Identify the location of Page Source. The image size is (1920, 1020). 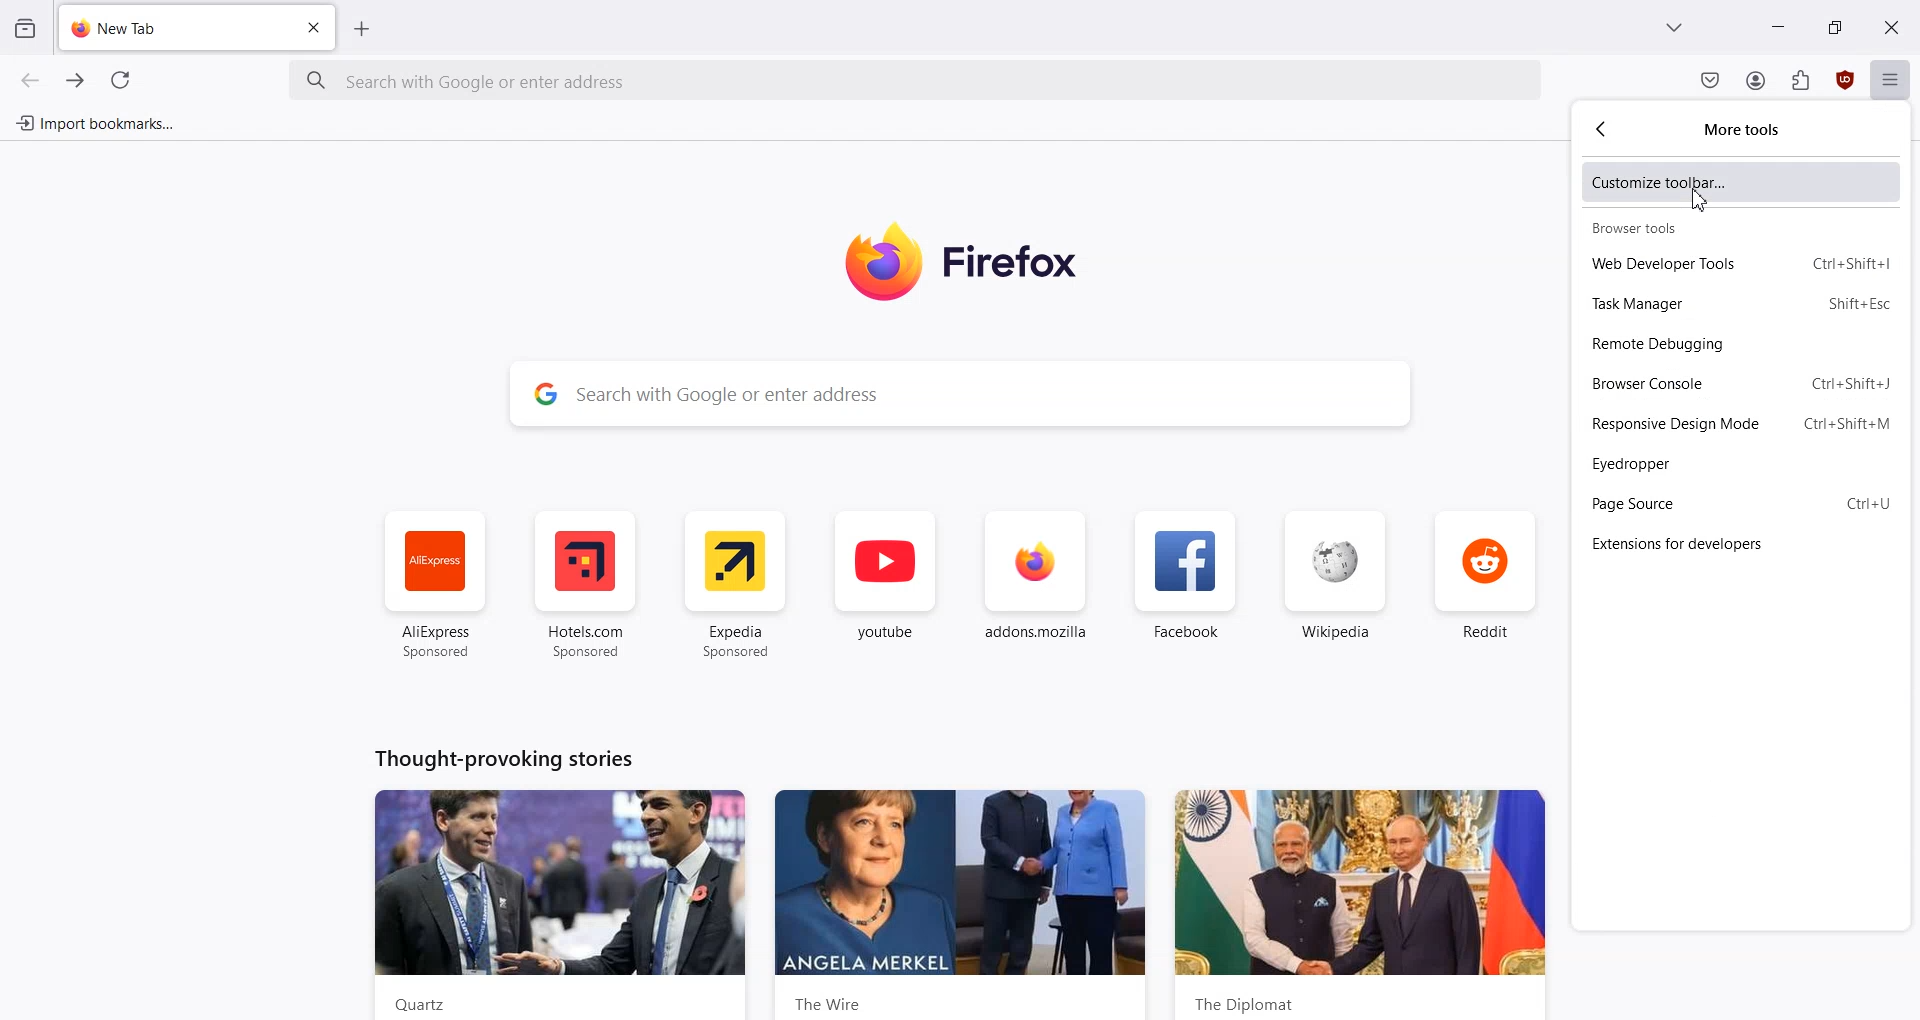
(1659, 505).